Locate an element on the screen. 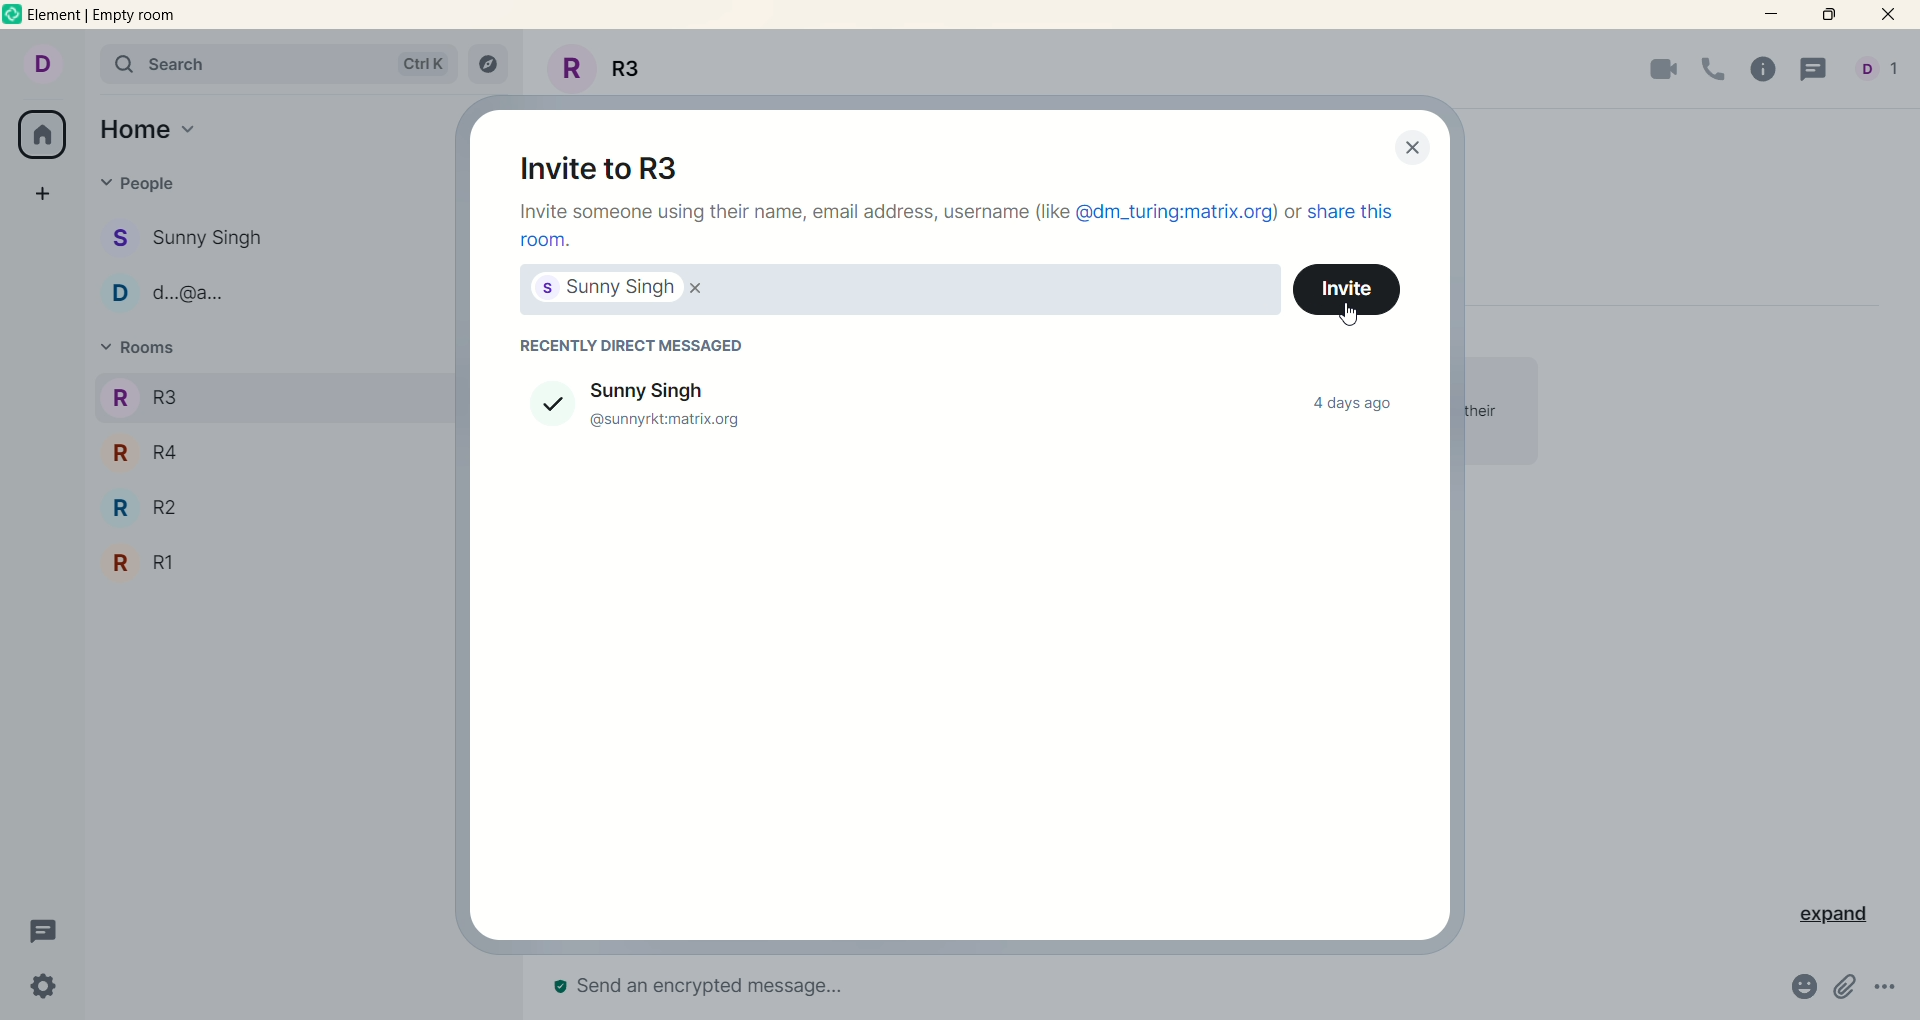 The image size is (1920, 1020). search is located at coordinates (274, 63).